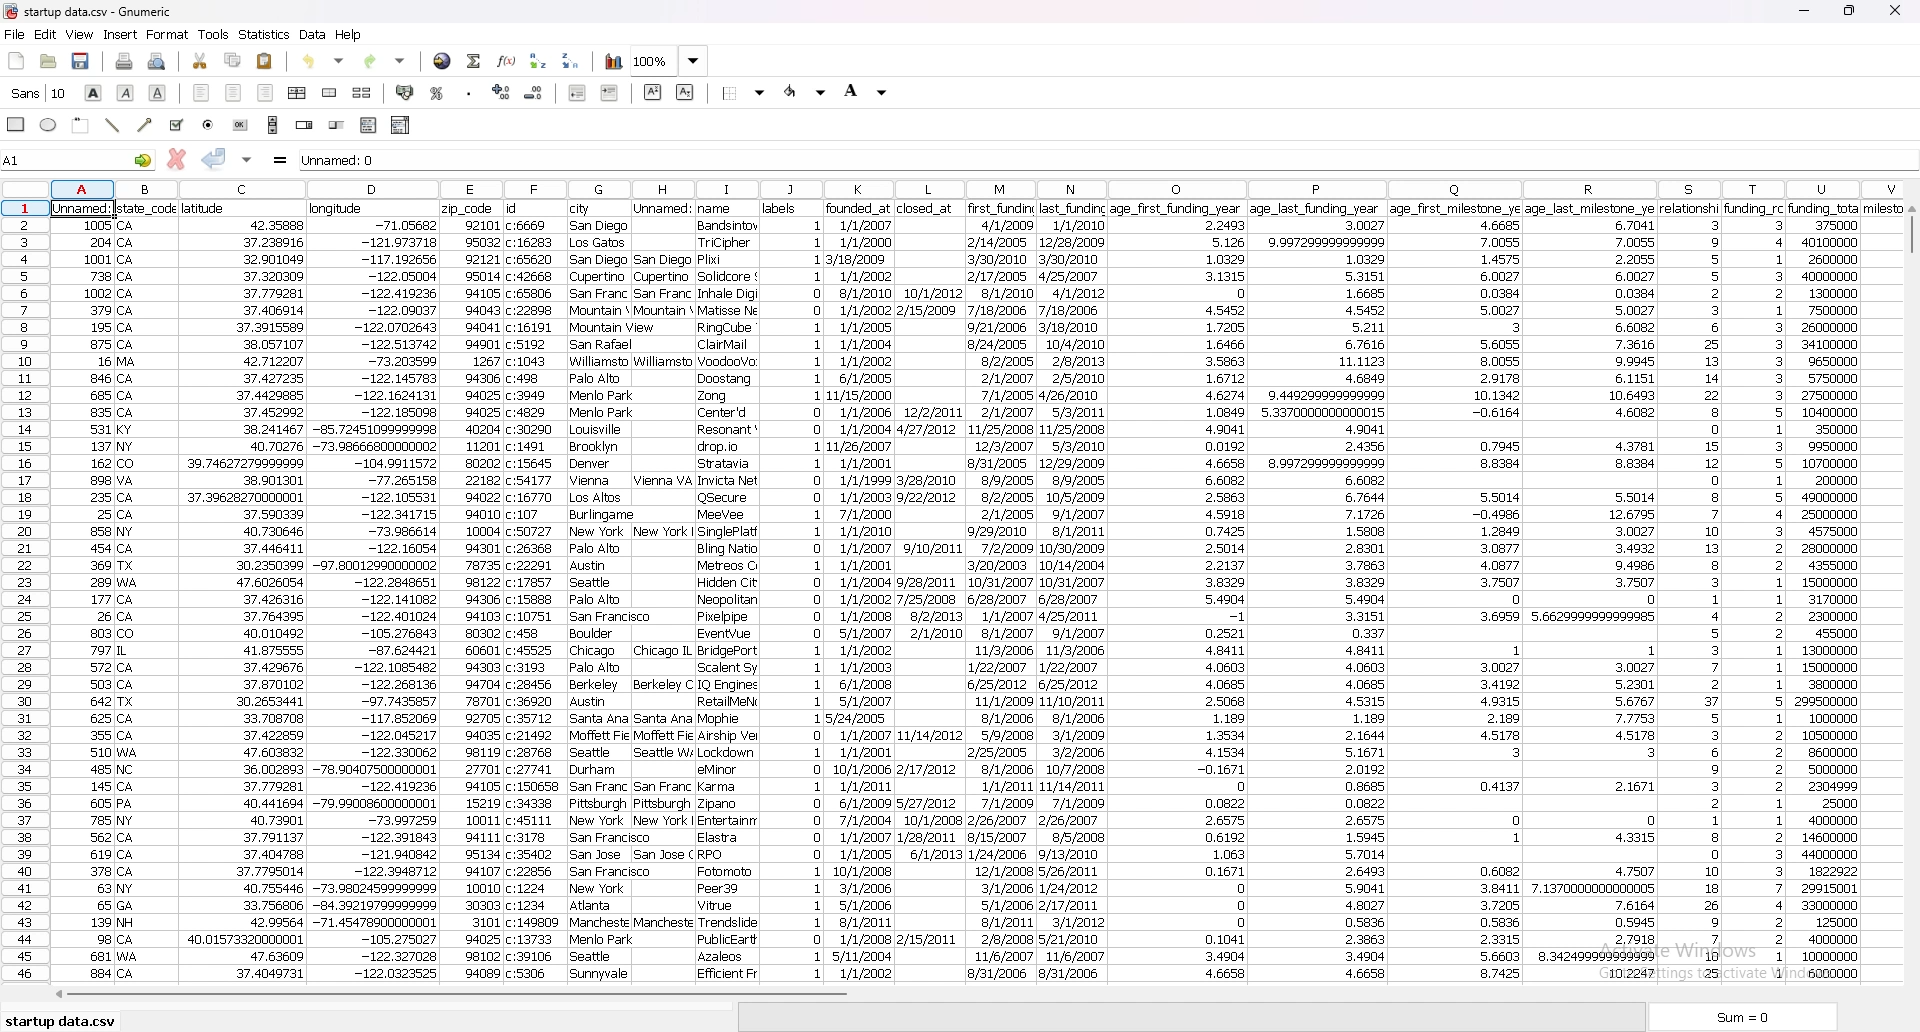 The image size is (1920, 1032). What do you see at coordinates (246, 159) in the screenshot?
I see `accept change in multiple cell` at bounding box center [246, 159].